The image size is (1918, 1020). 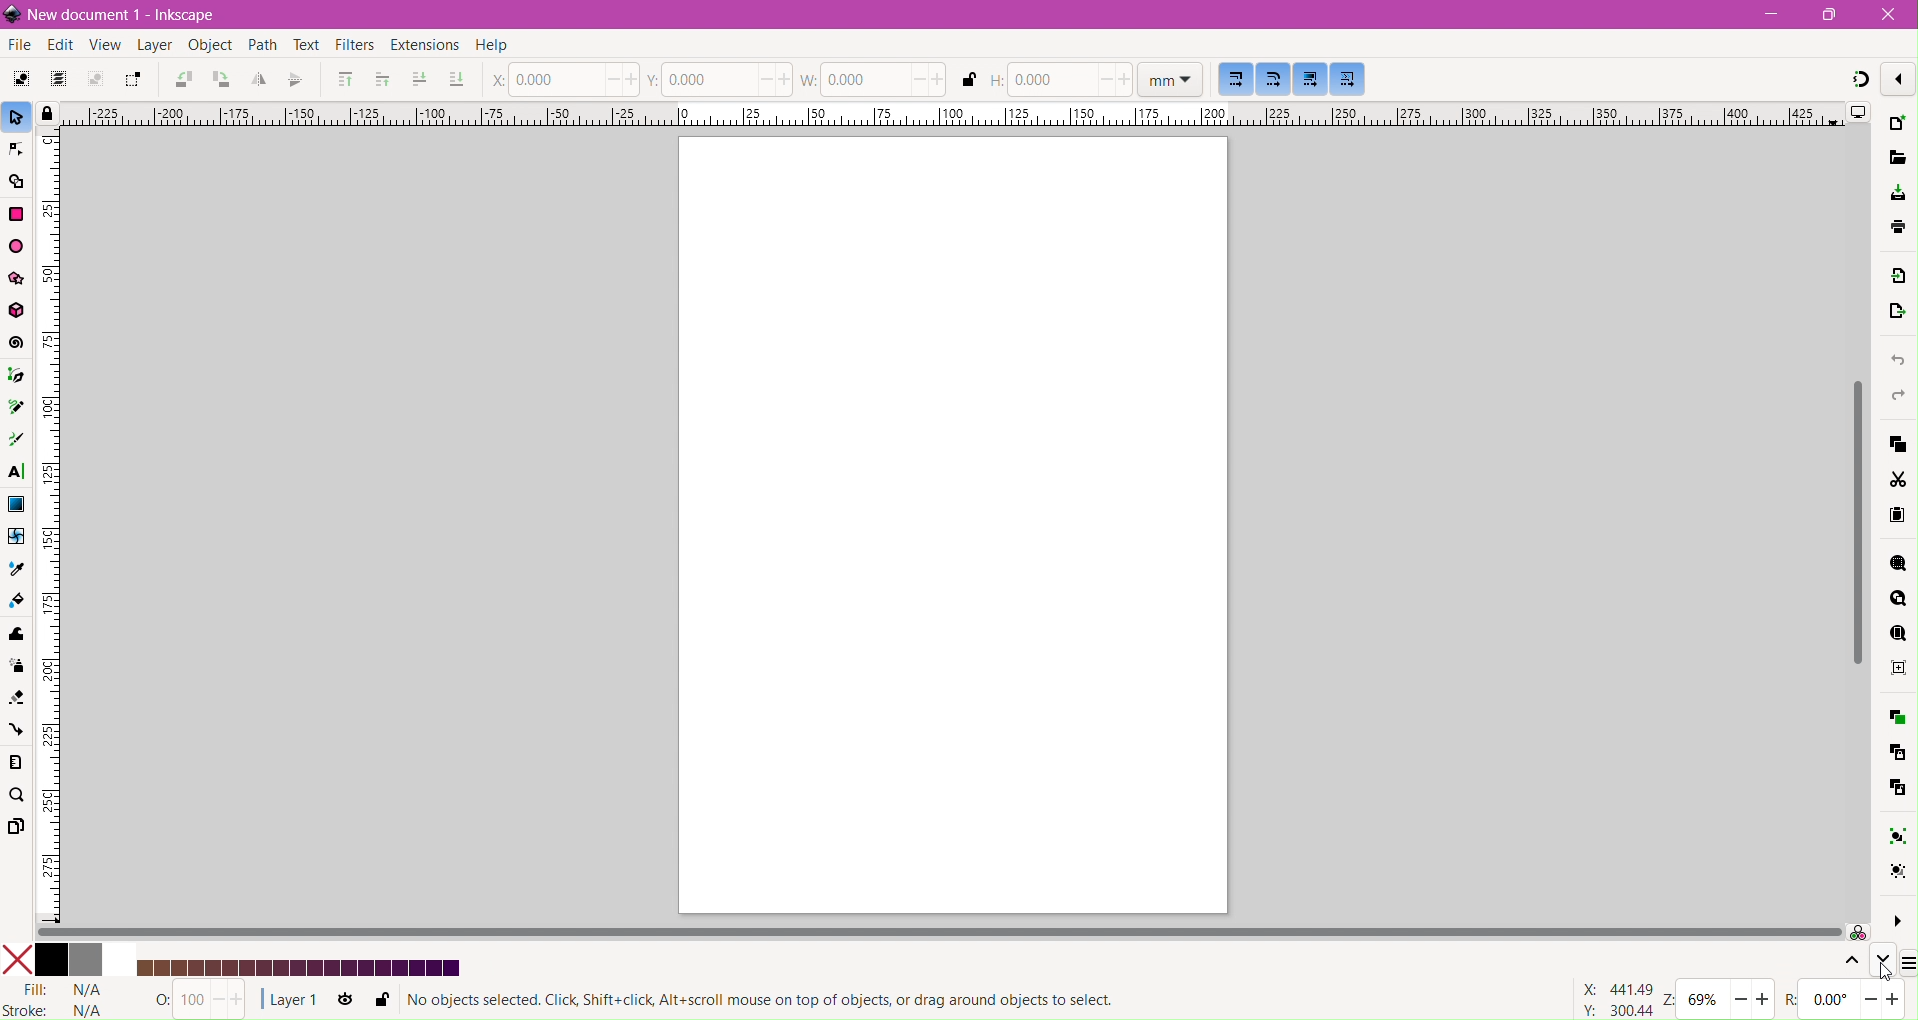 What do you see at coordinates (290, 1000) in the screenshot?
I see `Current Layer` at bounding box center [290, 1000].